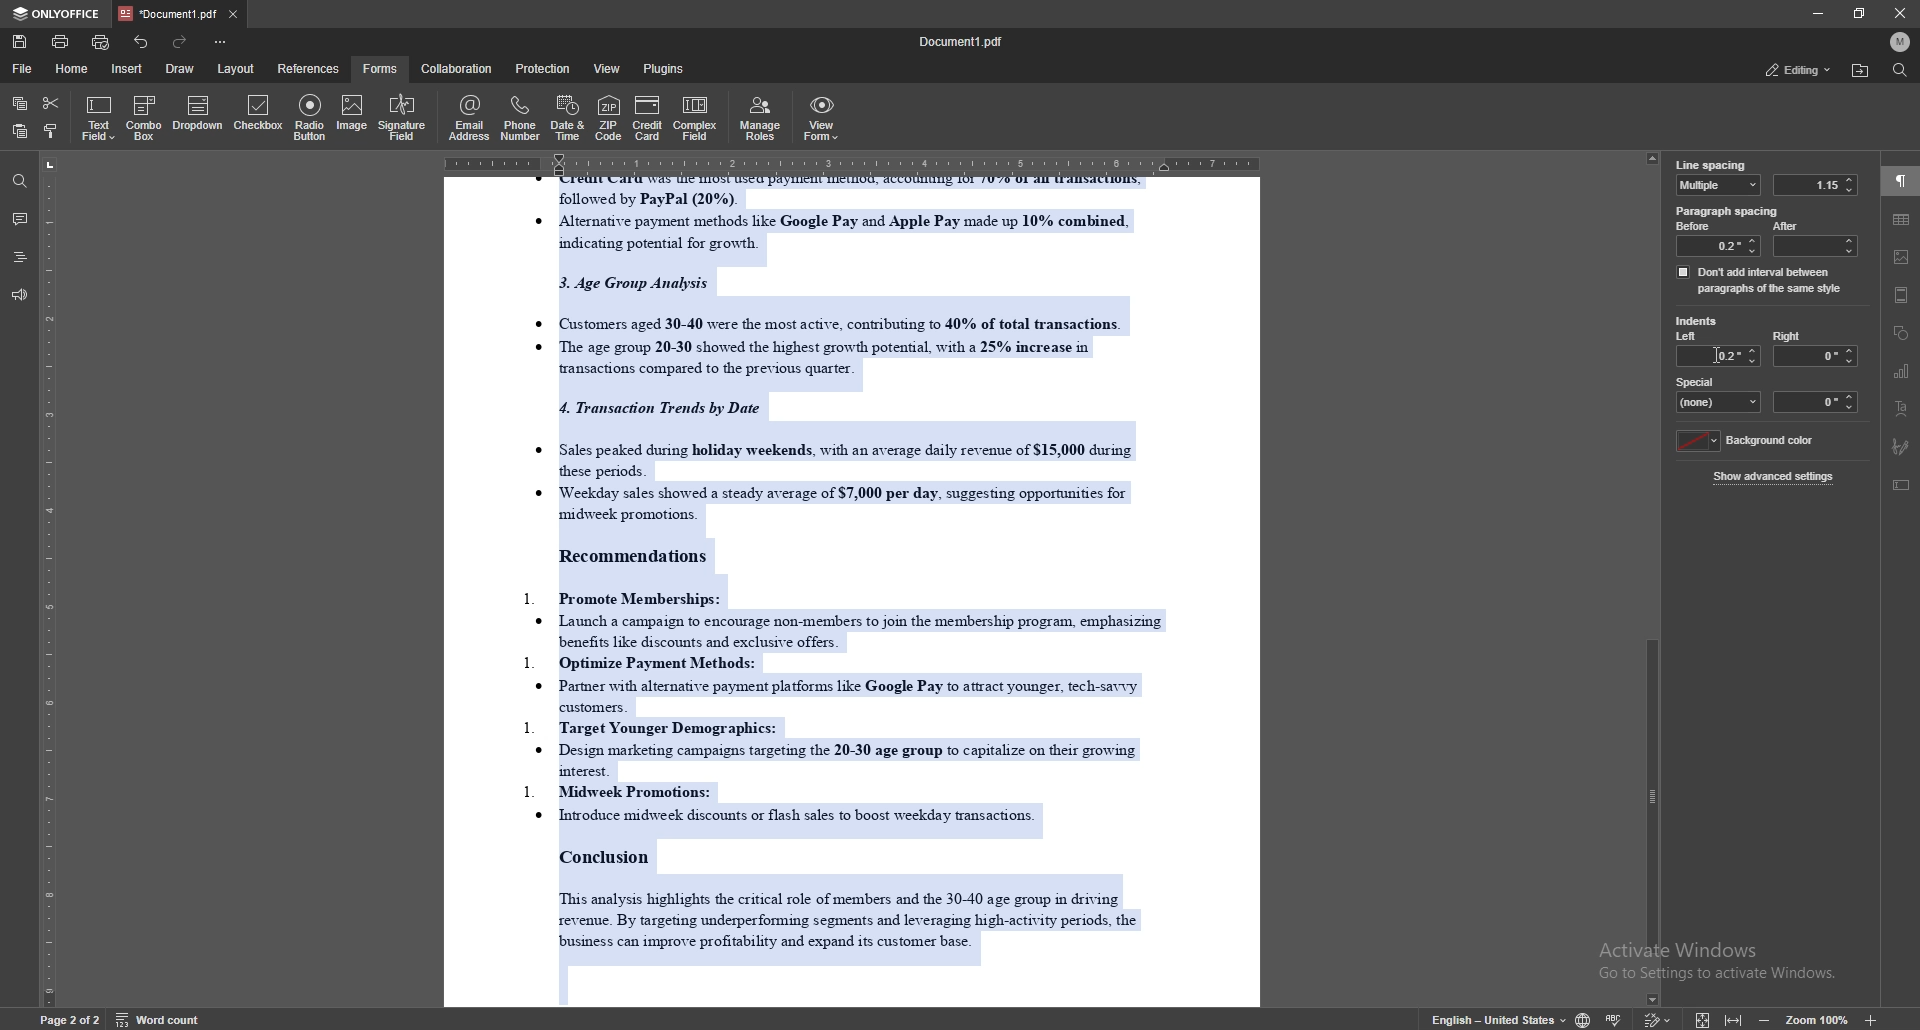  What do you see at coordinates (608, 117) in the screenshot?
I see `zip code` at bounding box center [608, 117].